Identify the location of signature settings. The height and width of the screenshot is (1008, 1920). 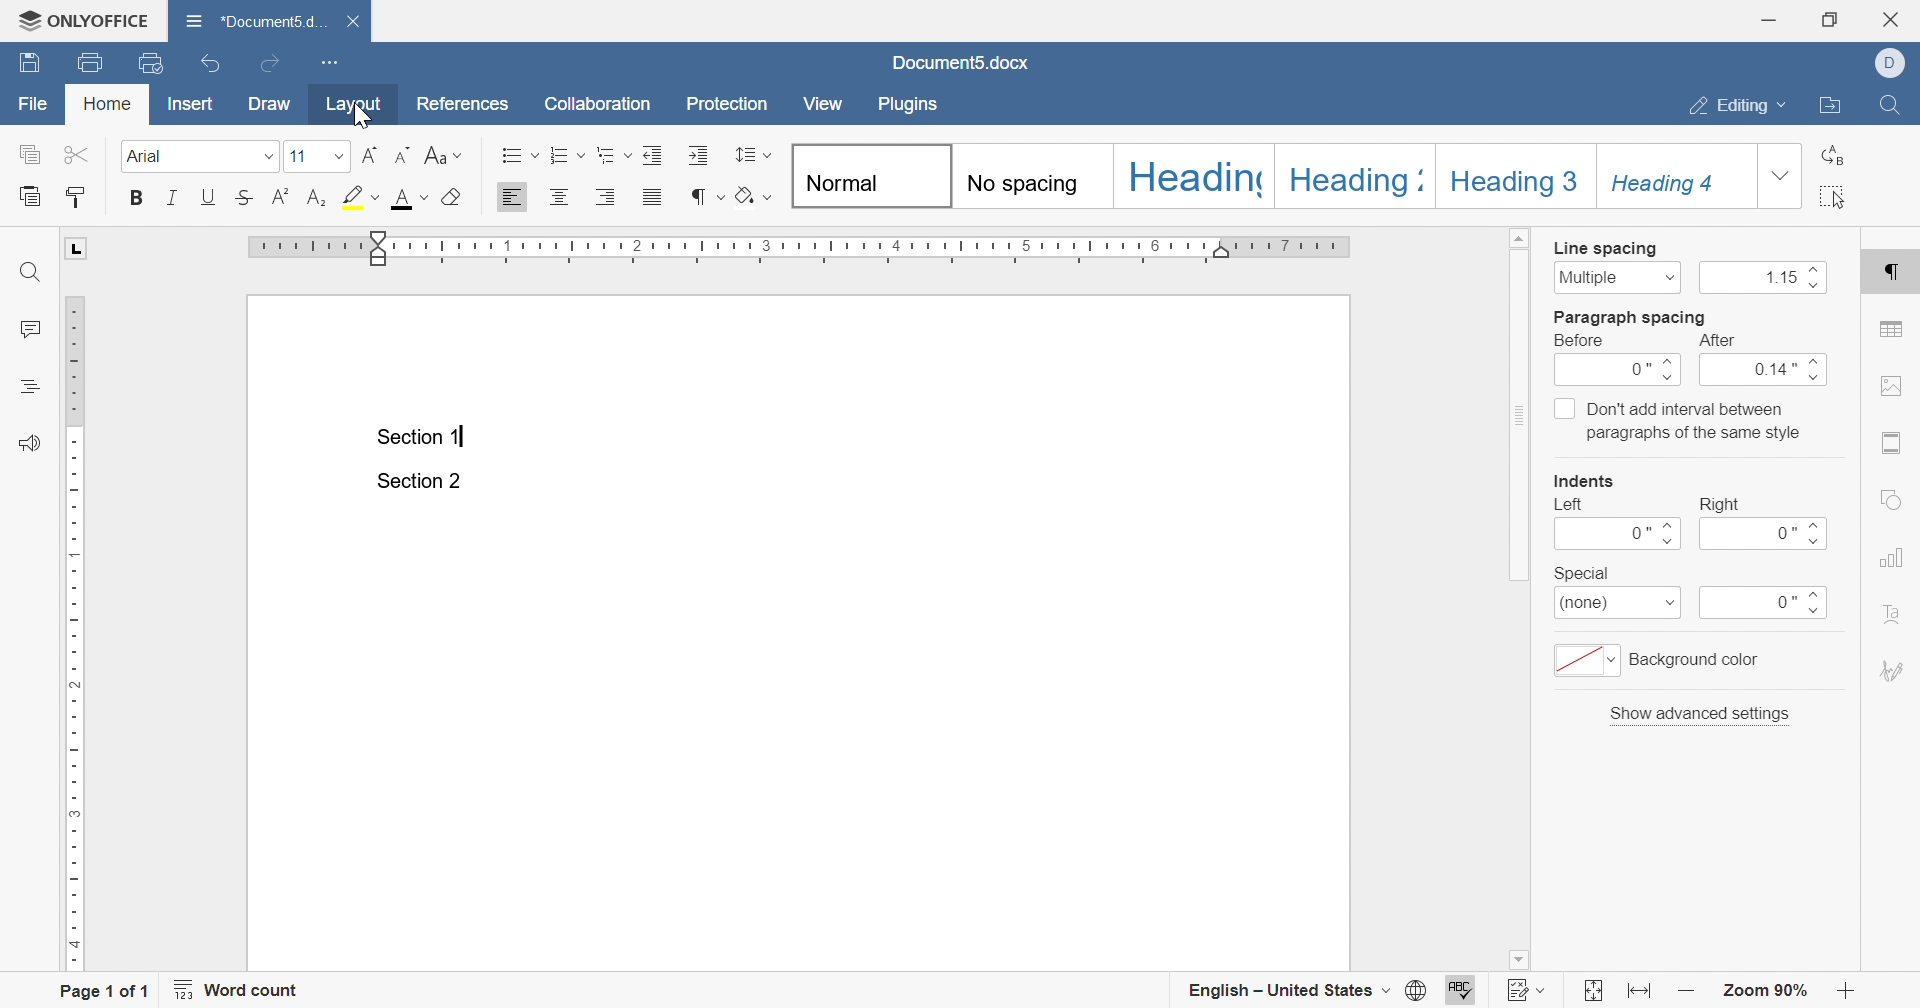
(1891, 671).